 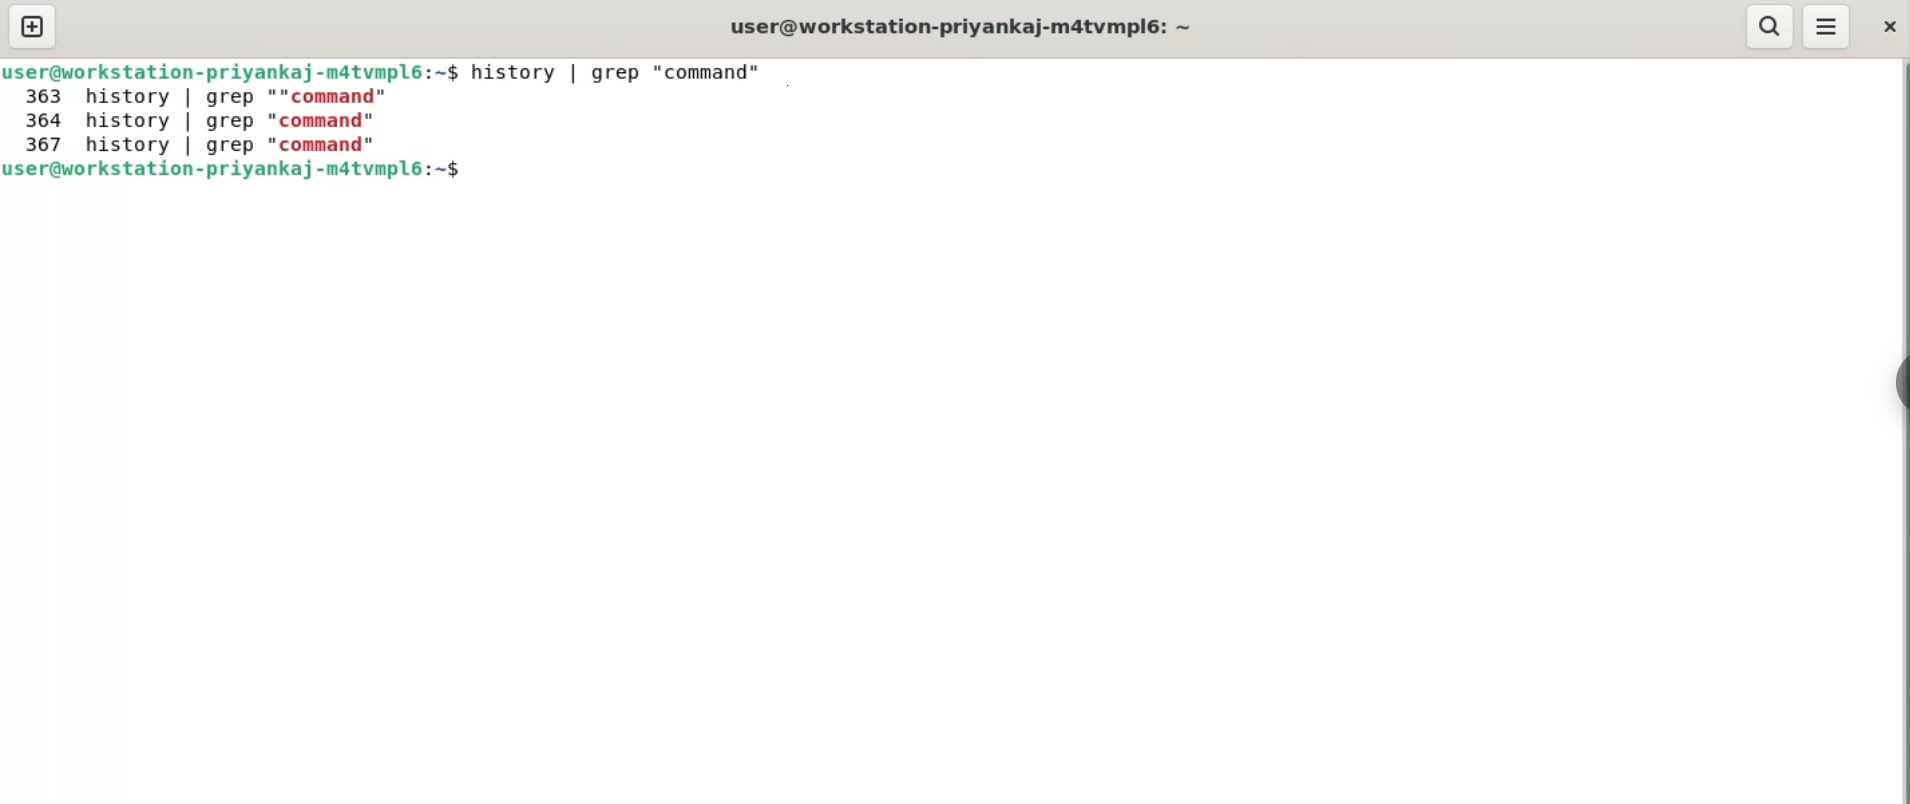 I want to click on sidebar, so click(x=1898, y=384).